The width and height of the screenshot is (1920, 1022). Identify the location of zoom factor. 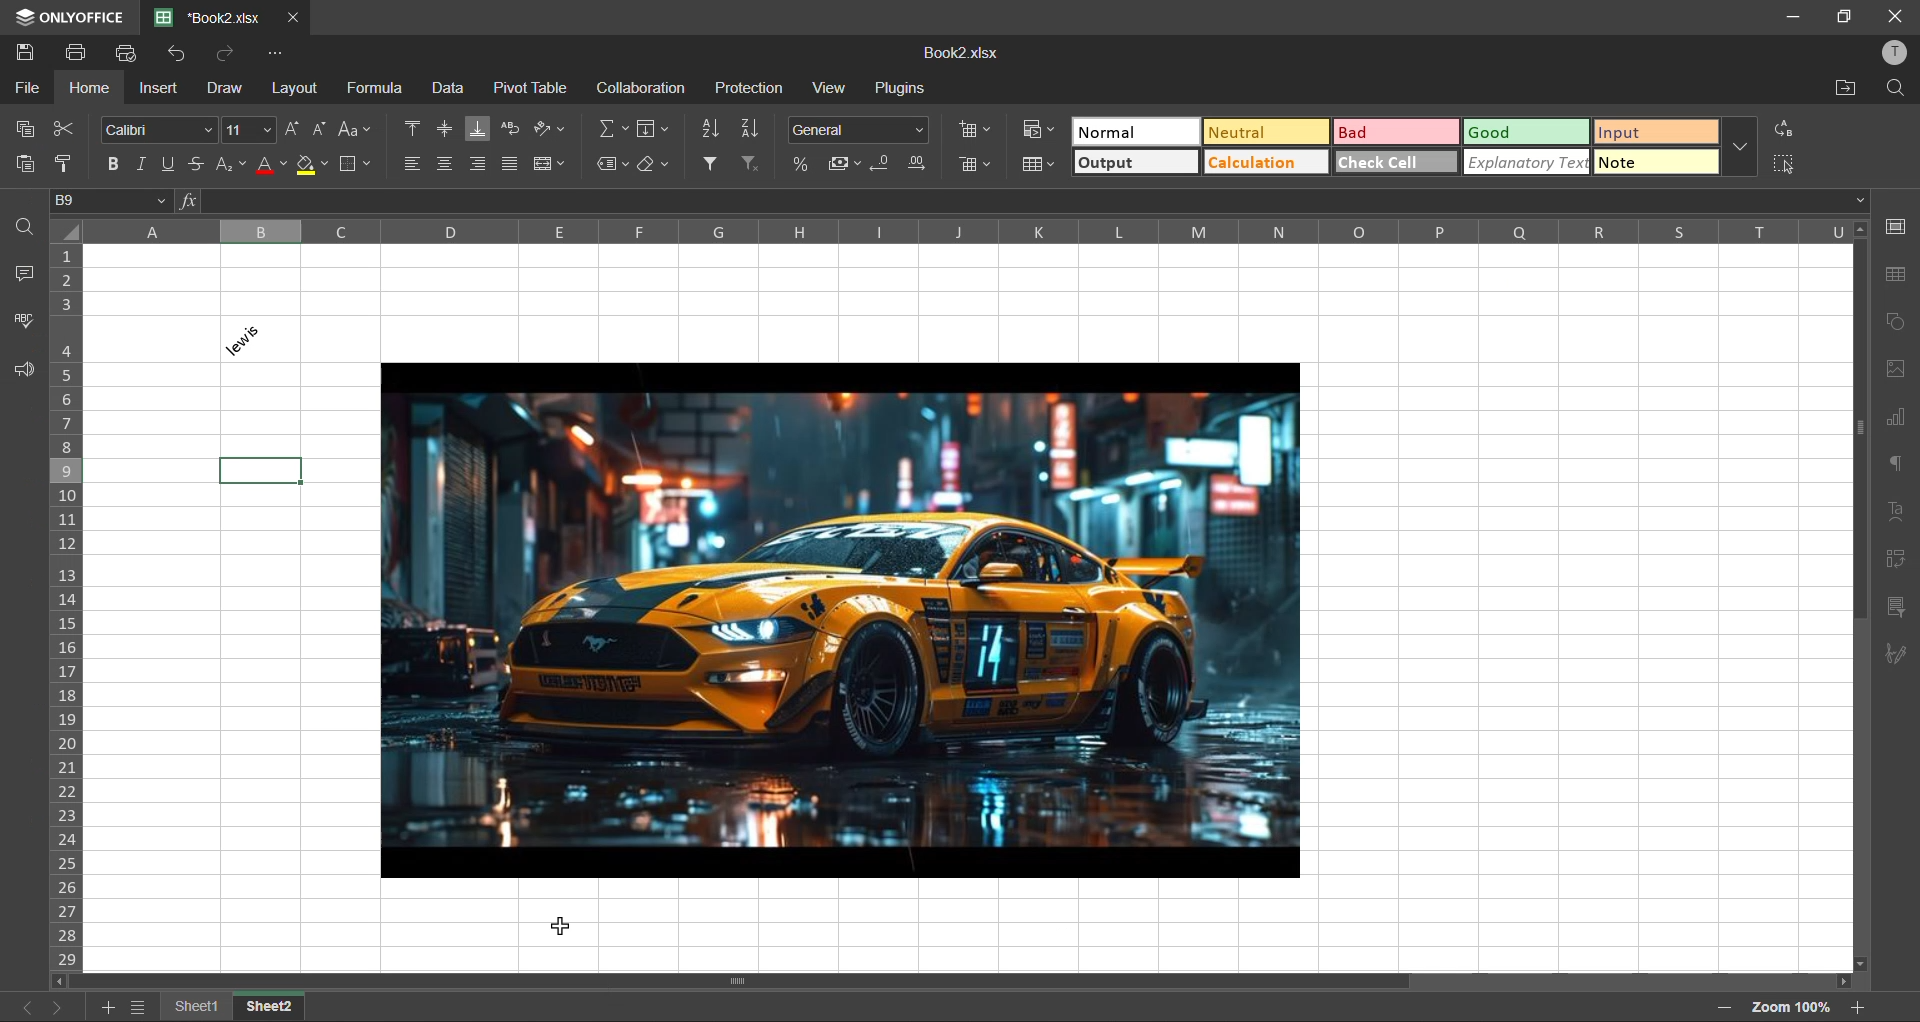
(1797, 1007).